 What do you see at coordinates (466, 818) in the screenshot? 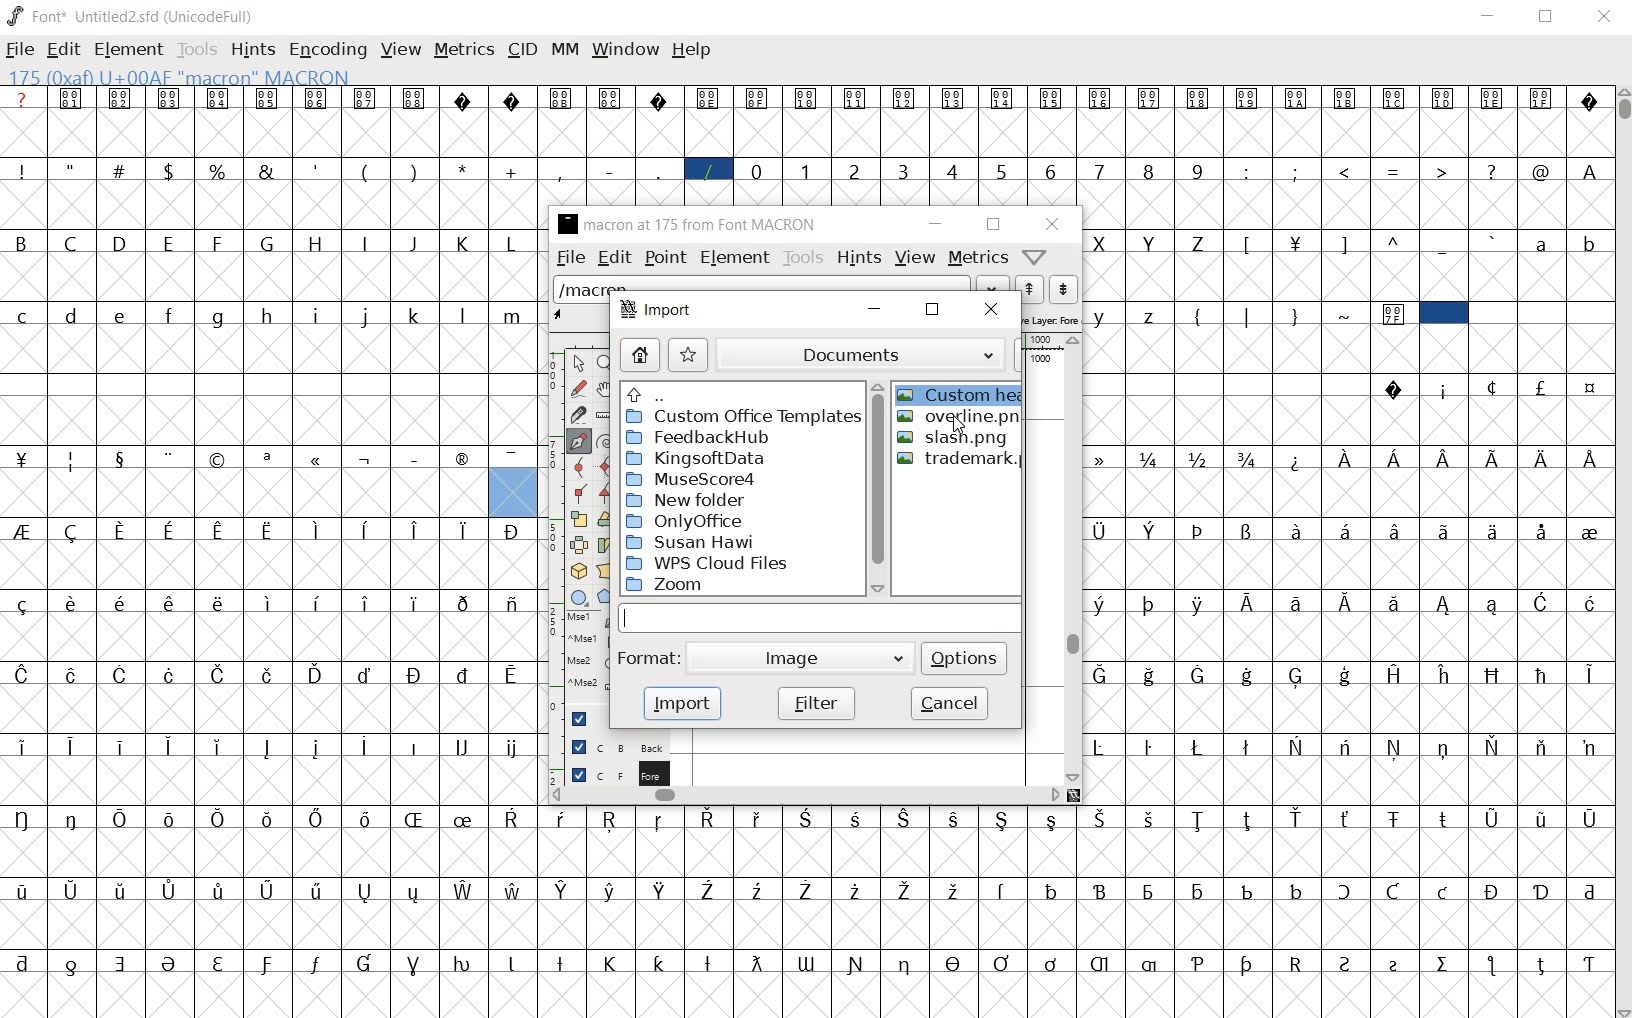
I see `Symbol` at bounding box center [466, 818].